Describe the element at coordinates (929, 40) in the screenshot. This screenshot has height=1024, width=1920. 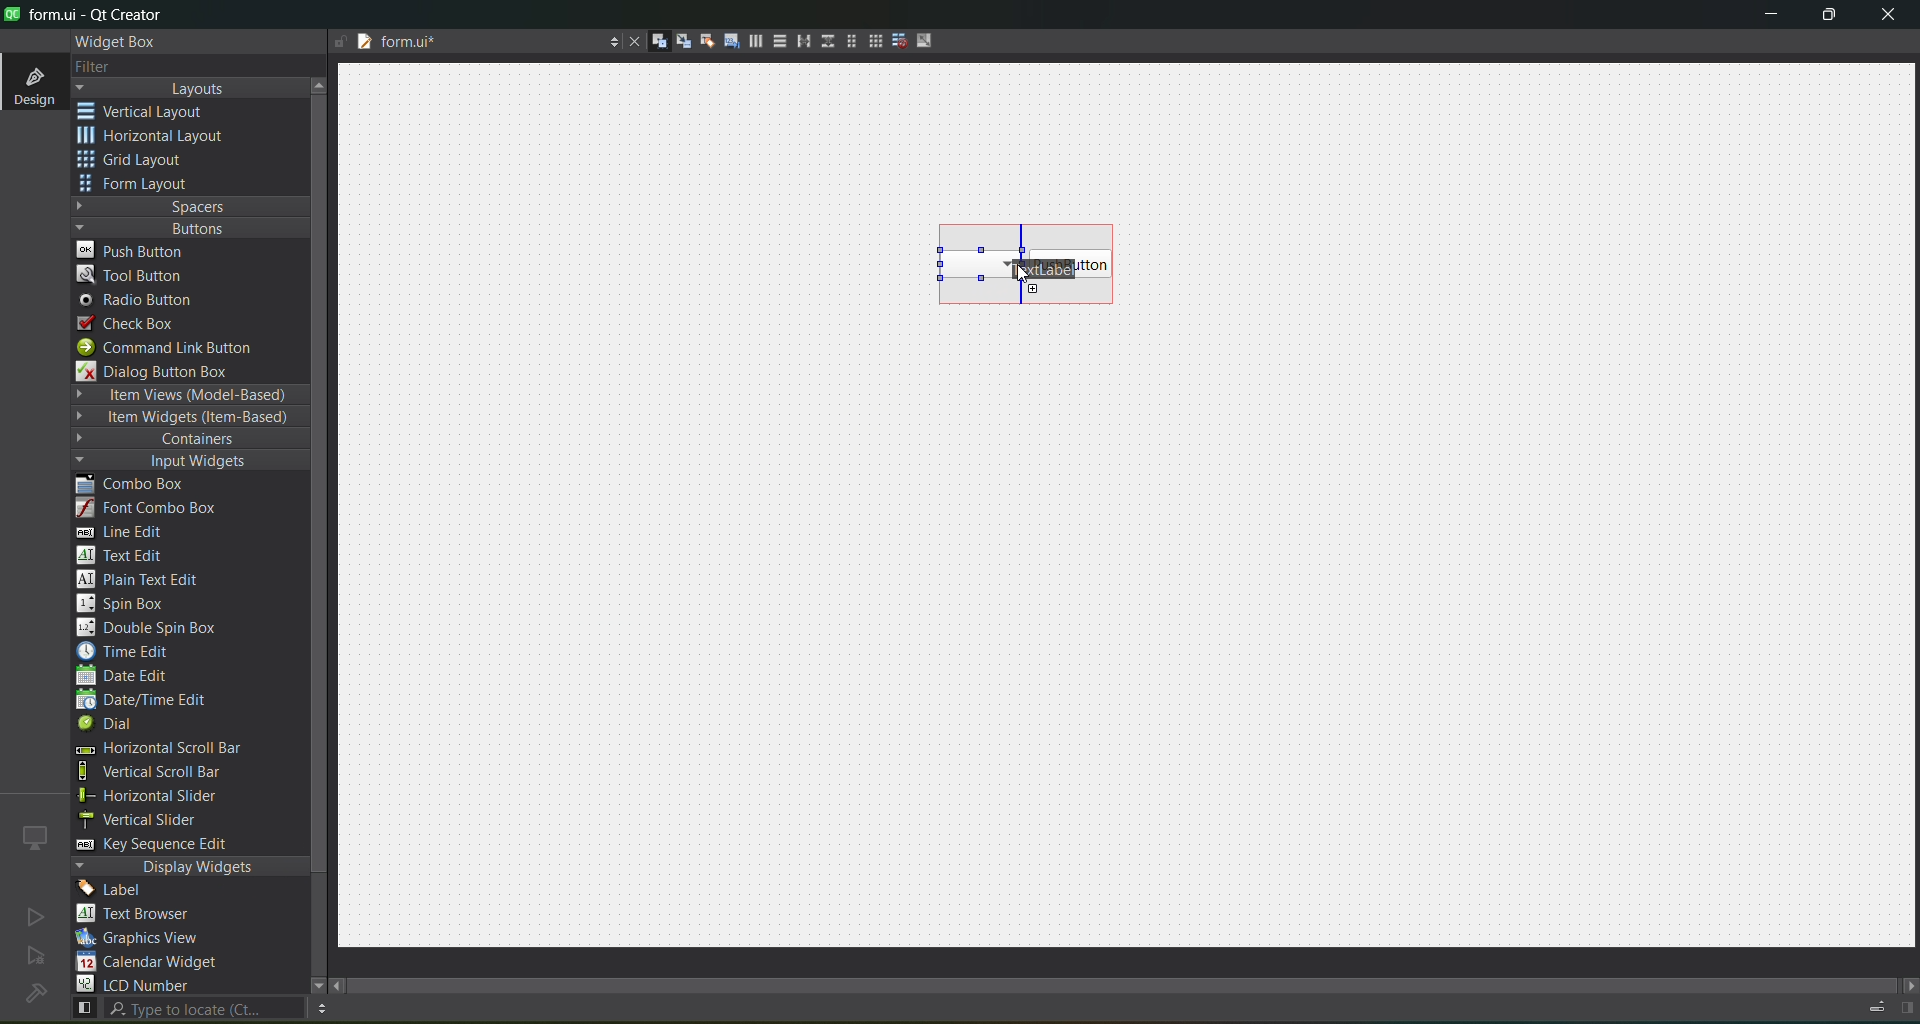
I see `adjust size` at that location.